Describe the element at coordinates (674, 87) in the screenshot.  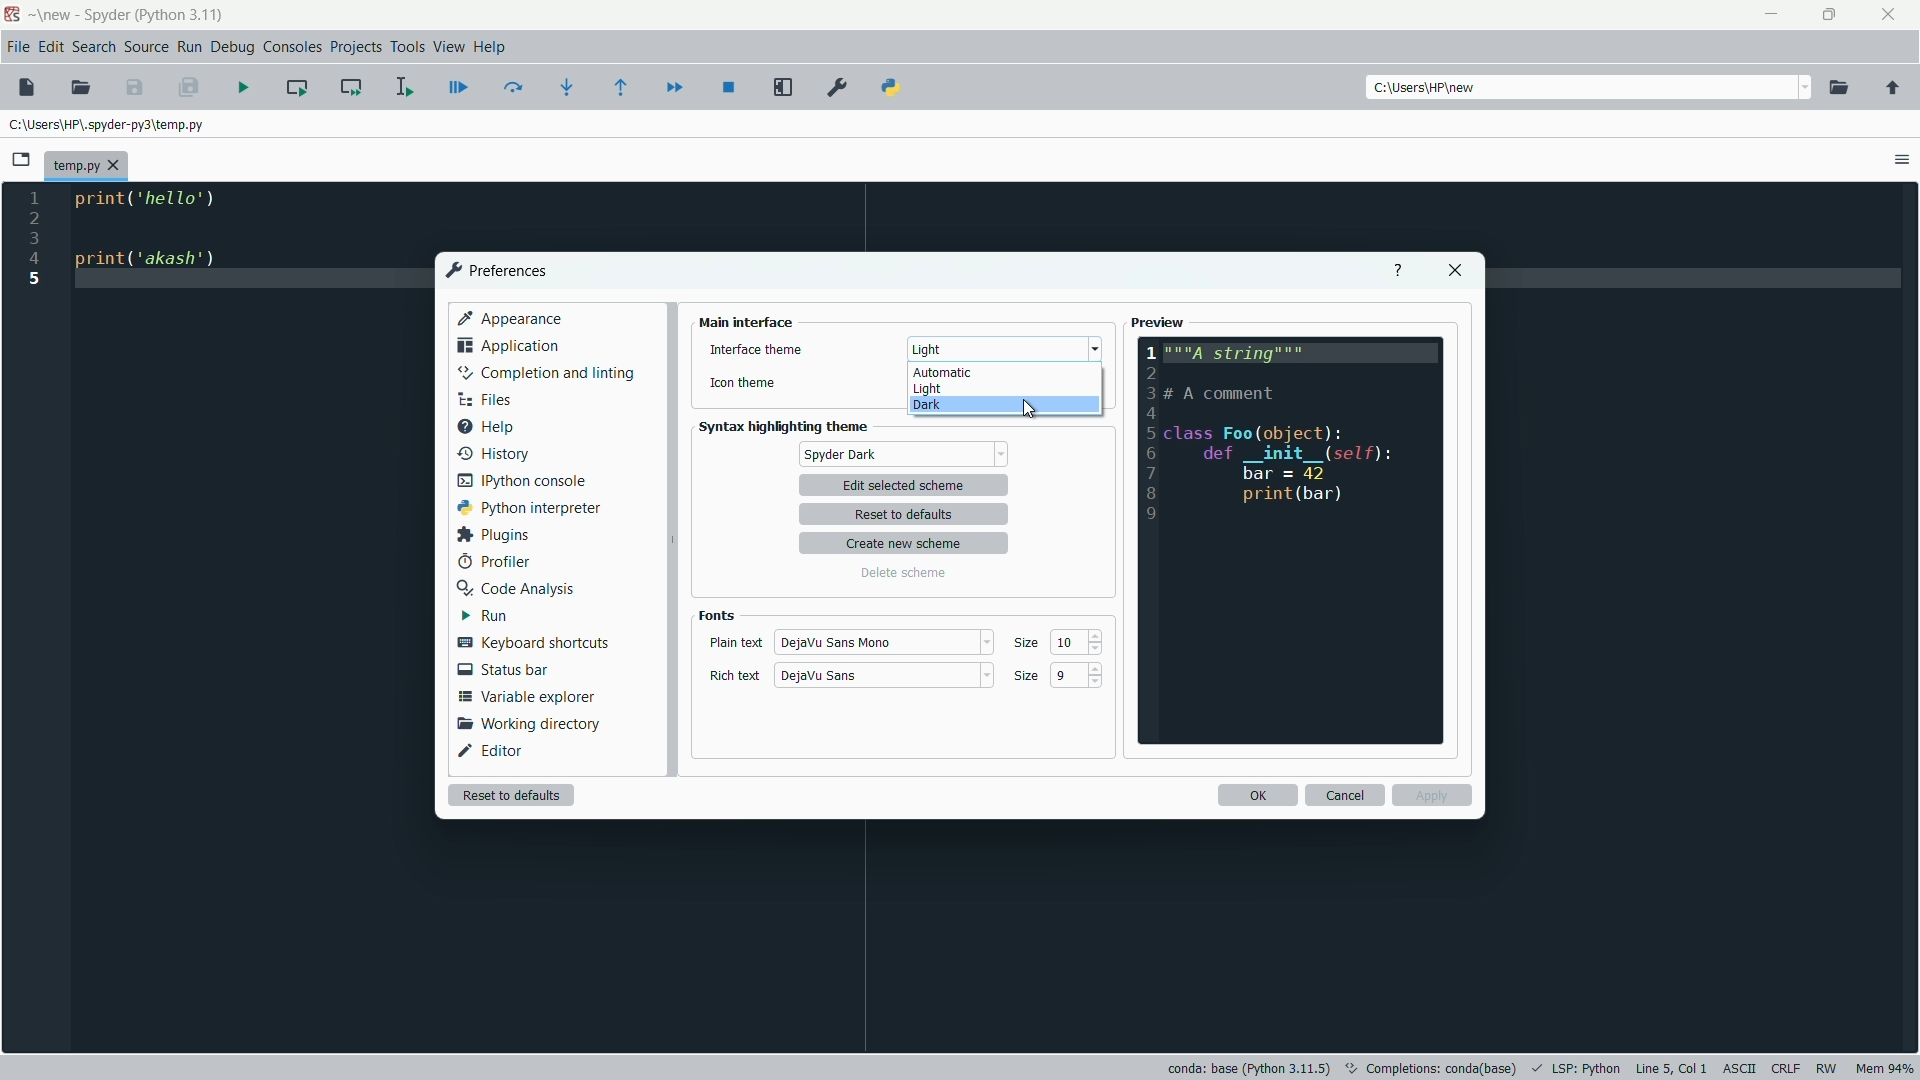
I see `continue execution until next breakdown` at that location.